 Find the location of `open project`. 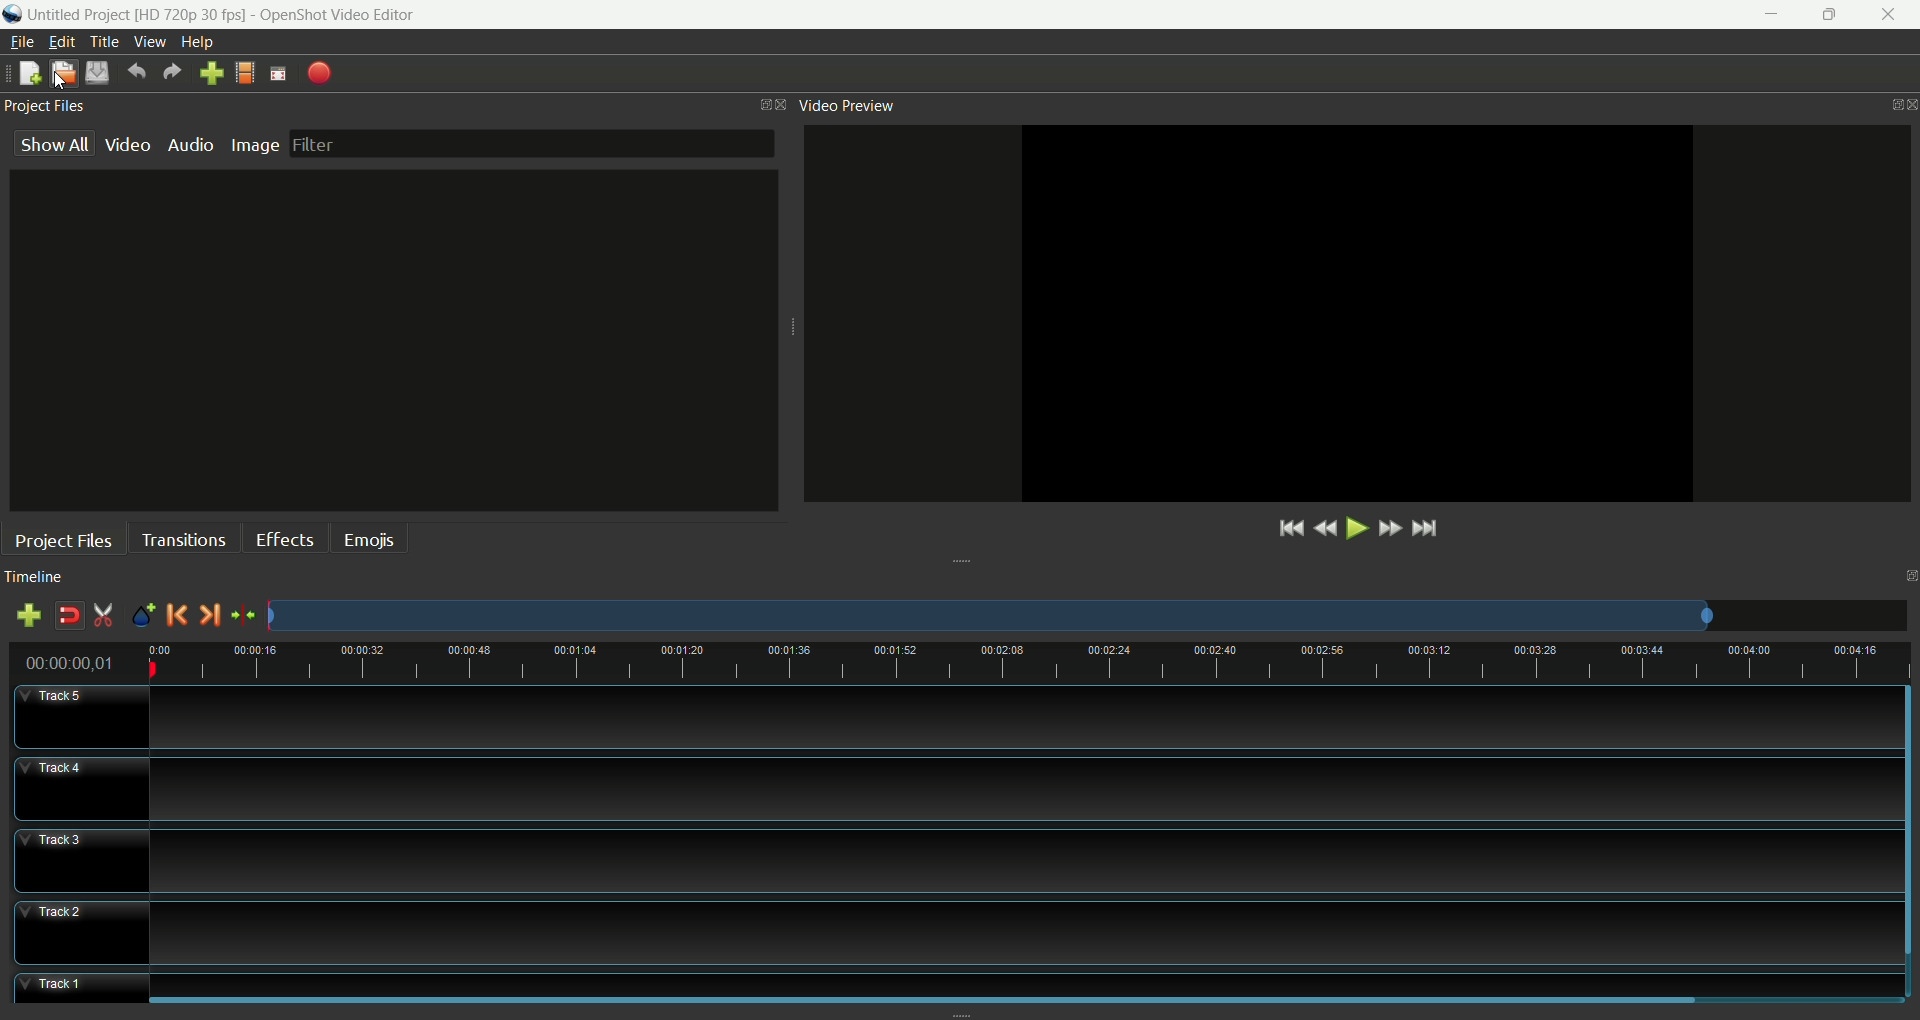

open project is located at coordinates (61, 72).